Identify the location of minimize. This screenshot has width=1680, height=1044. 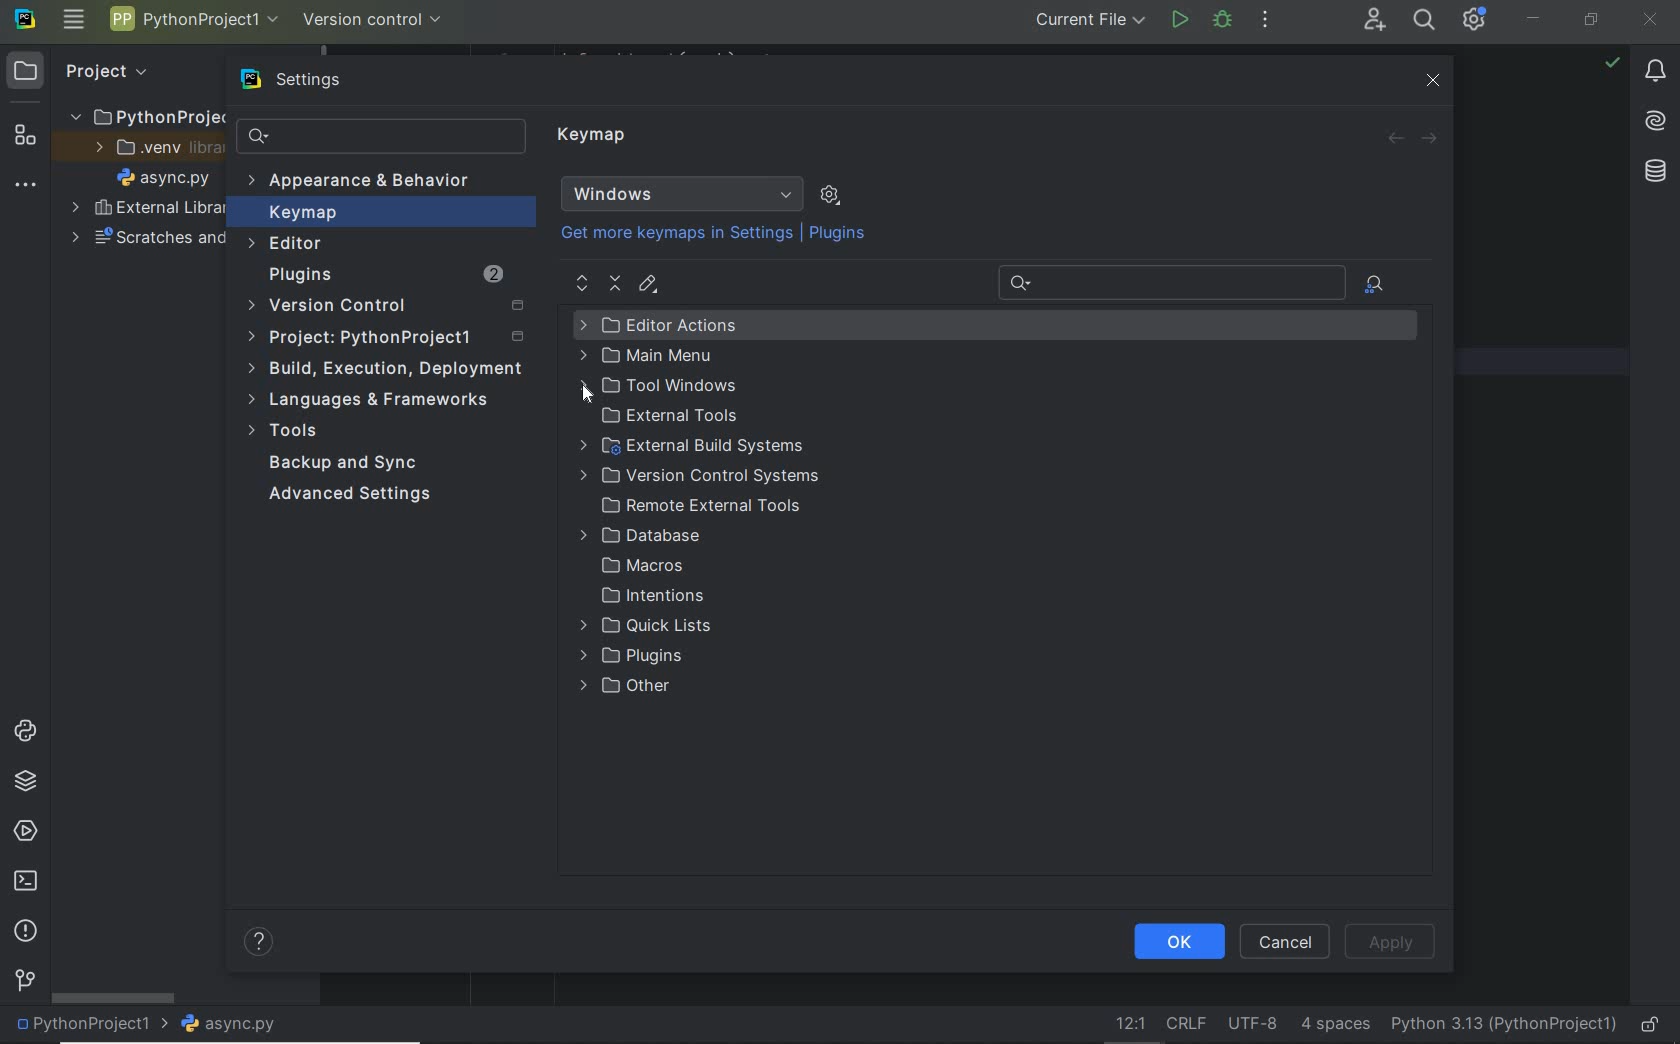
(1534, 18).